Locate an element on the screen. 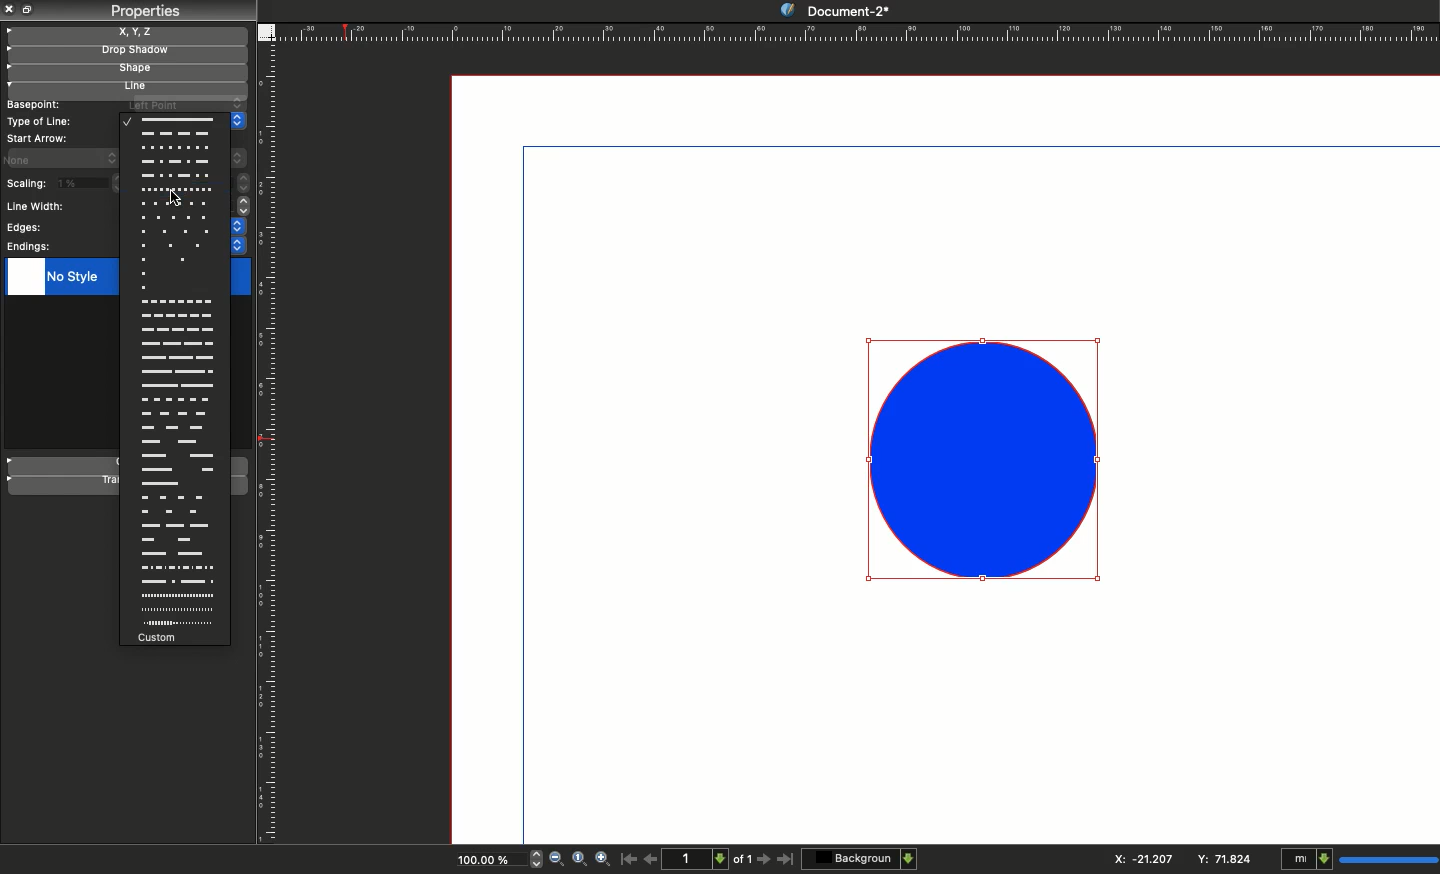 Image resolution: width=1440 pixels, height=874 pixels. Y: 84.706 is located at coordinates (1227, 858).